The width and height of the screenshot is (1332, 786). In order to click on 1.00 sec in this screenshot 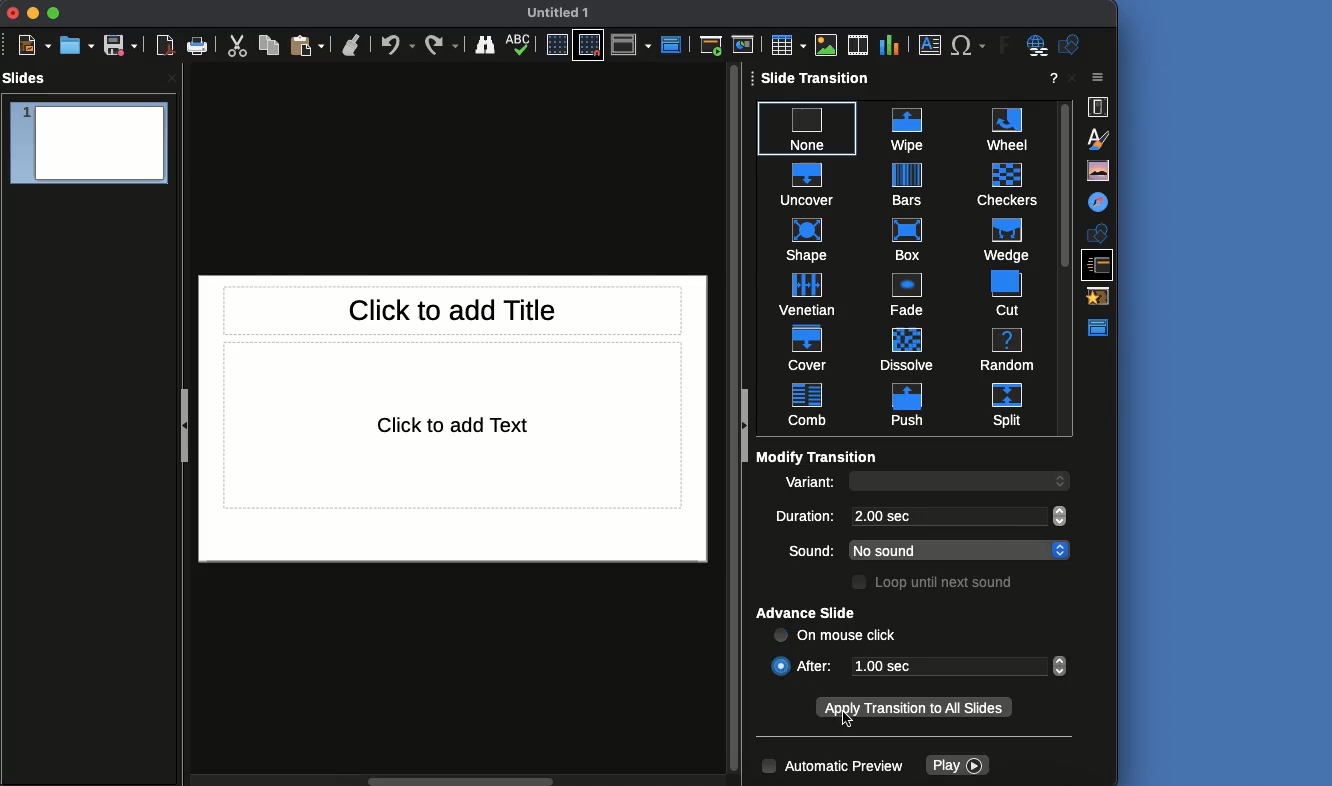, I will do `click(951, 665)`.